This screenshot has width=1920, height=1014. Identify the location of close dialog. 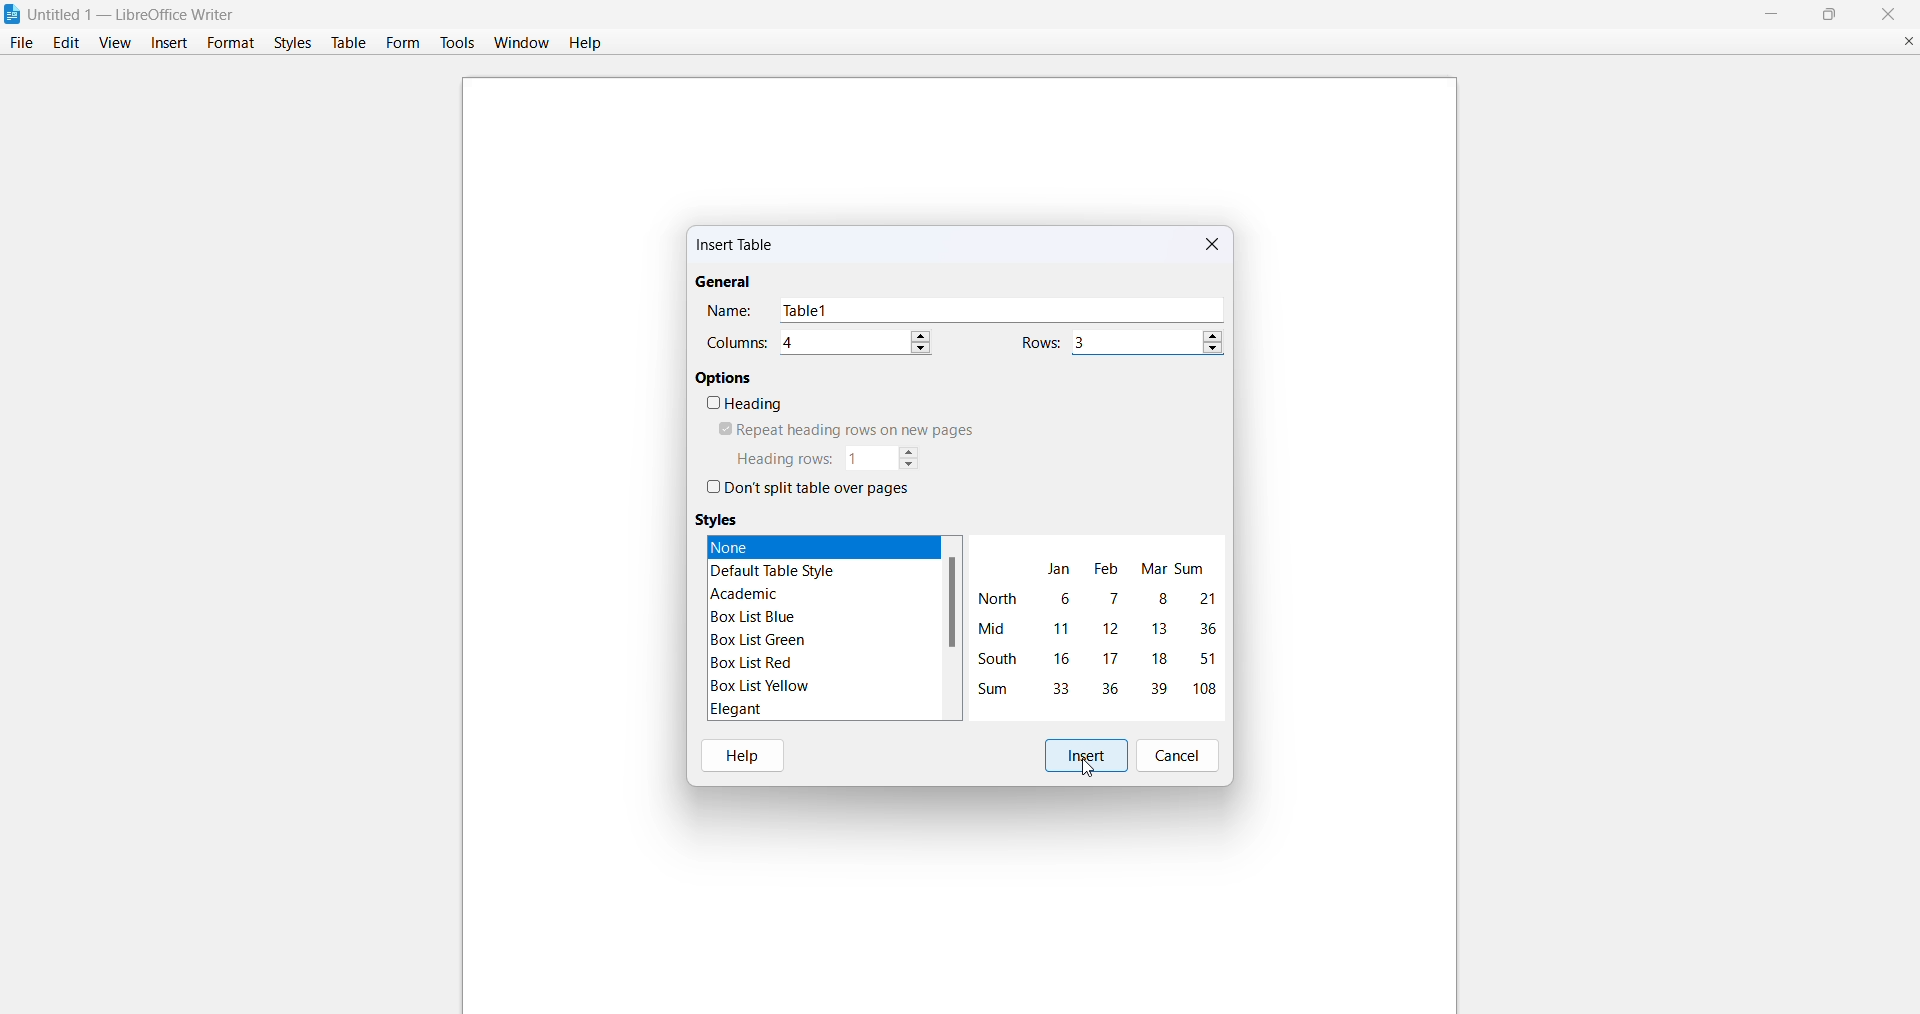
(1215, 245).